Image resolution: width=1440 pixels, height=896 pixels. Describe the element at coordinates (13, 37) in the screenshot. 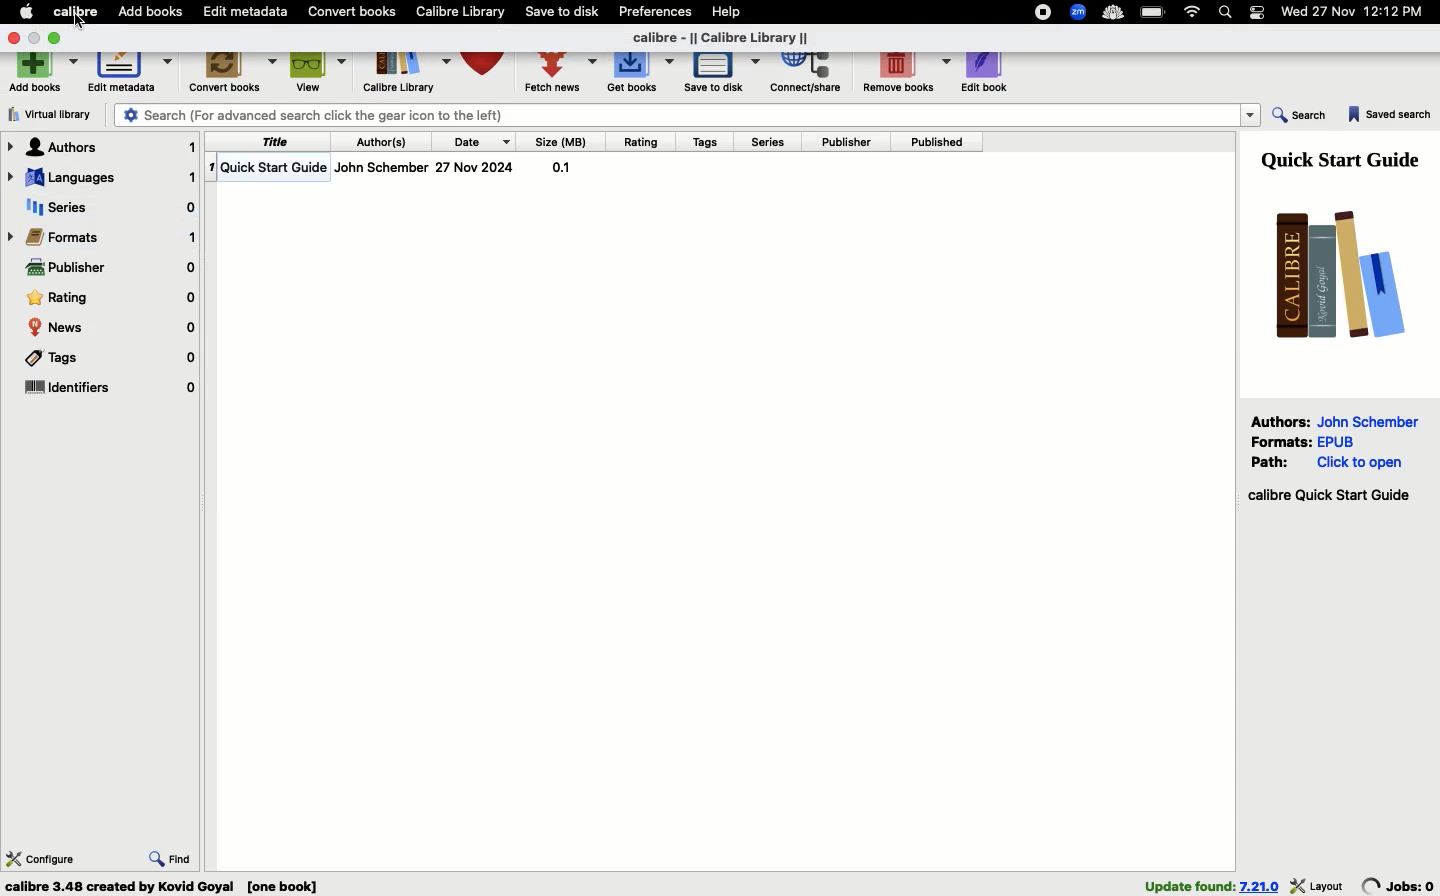

I see `Close` at that location.